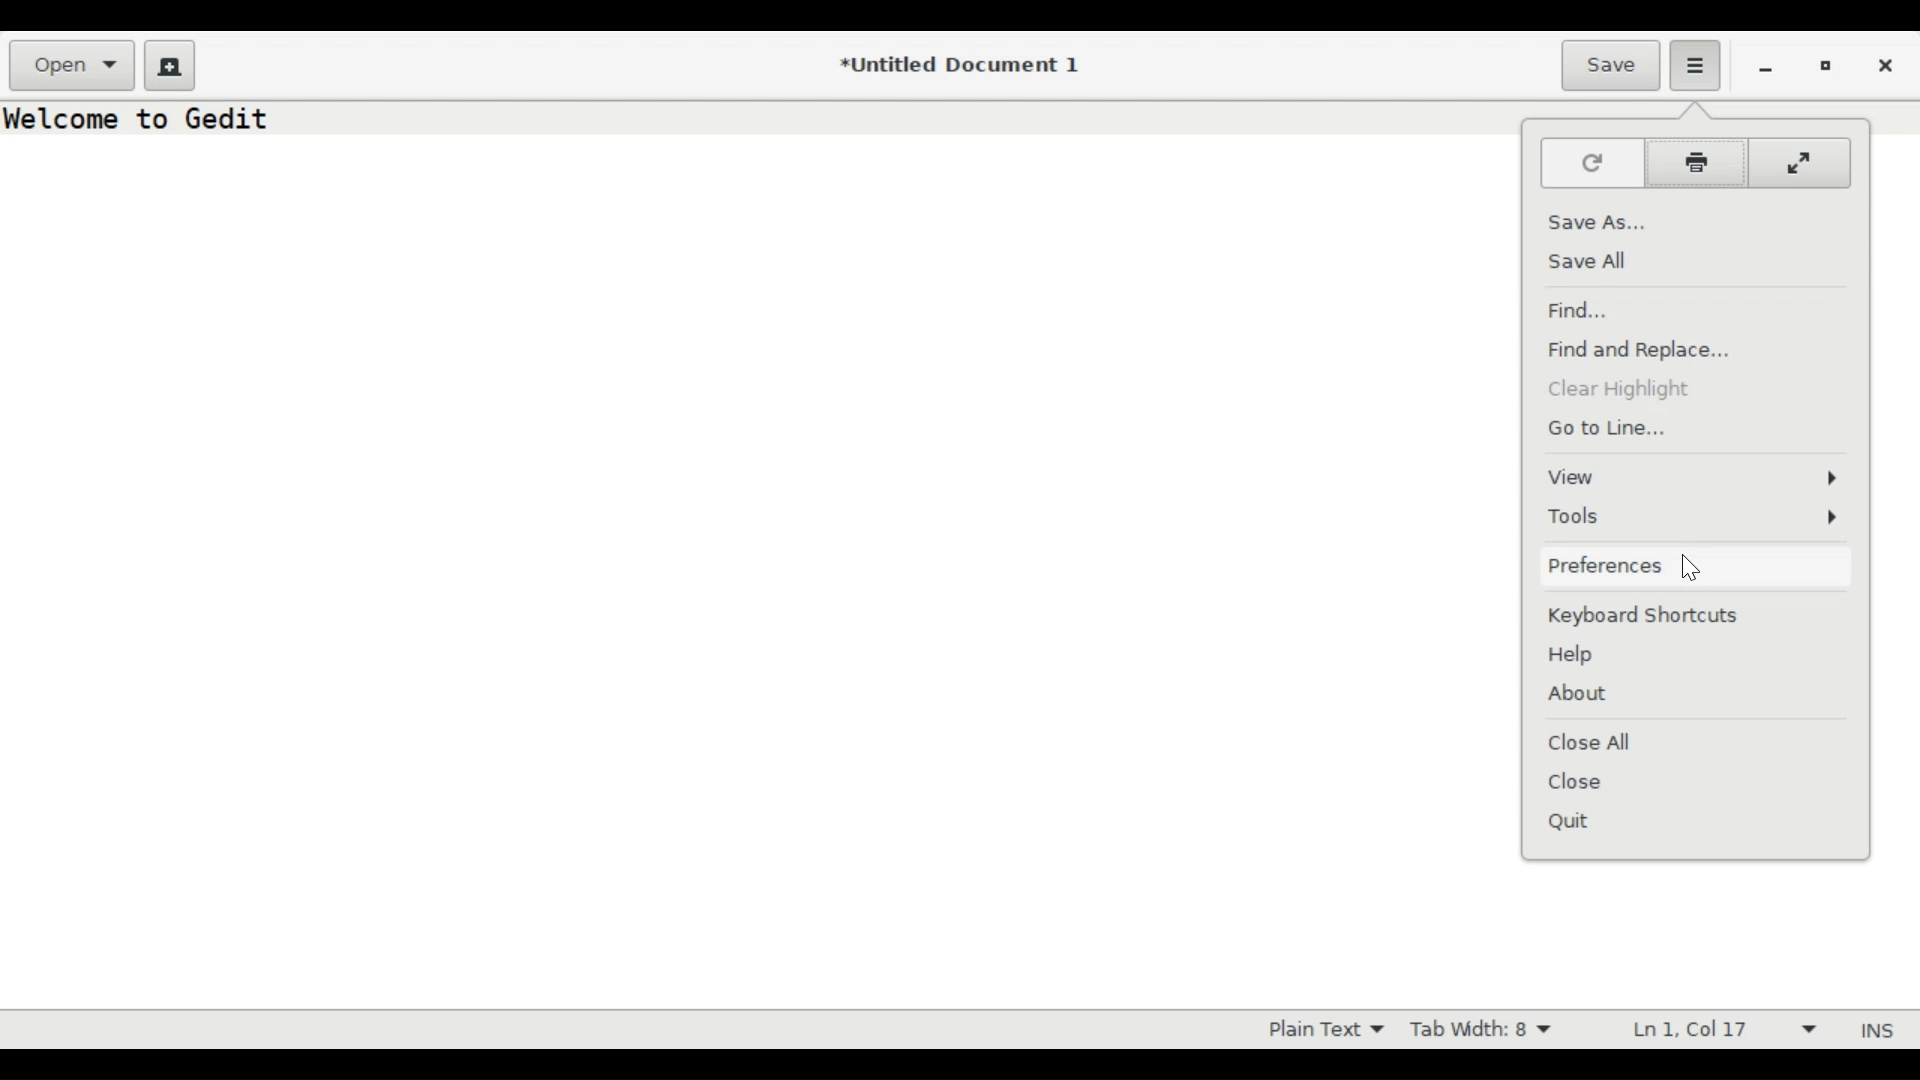 The height and width of the screenshot is (1080, 1920). Describe the element at coordinates (1621, 391) in the screenshot. I see `Clear Highlights` at that location.